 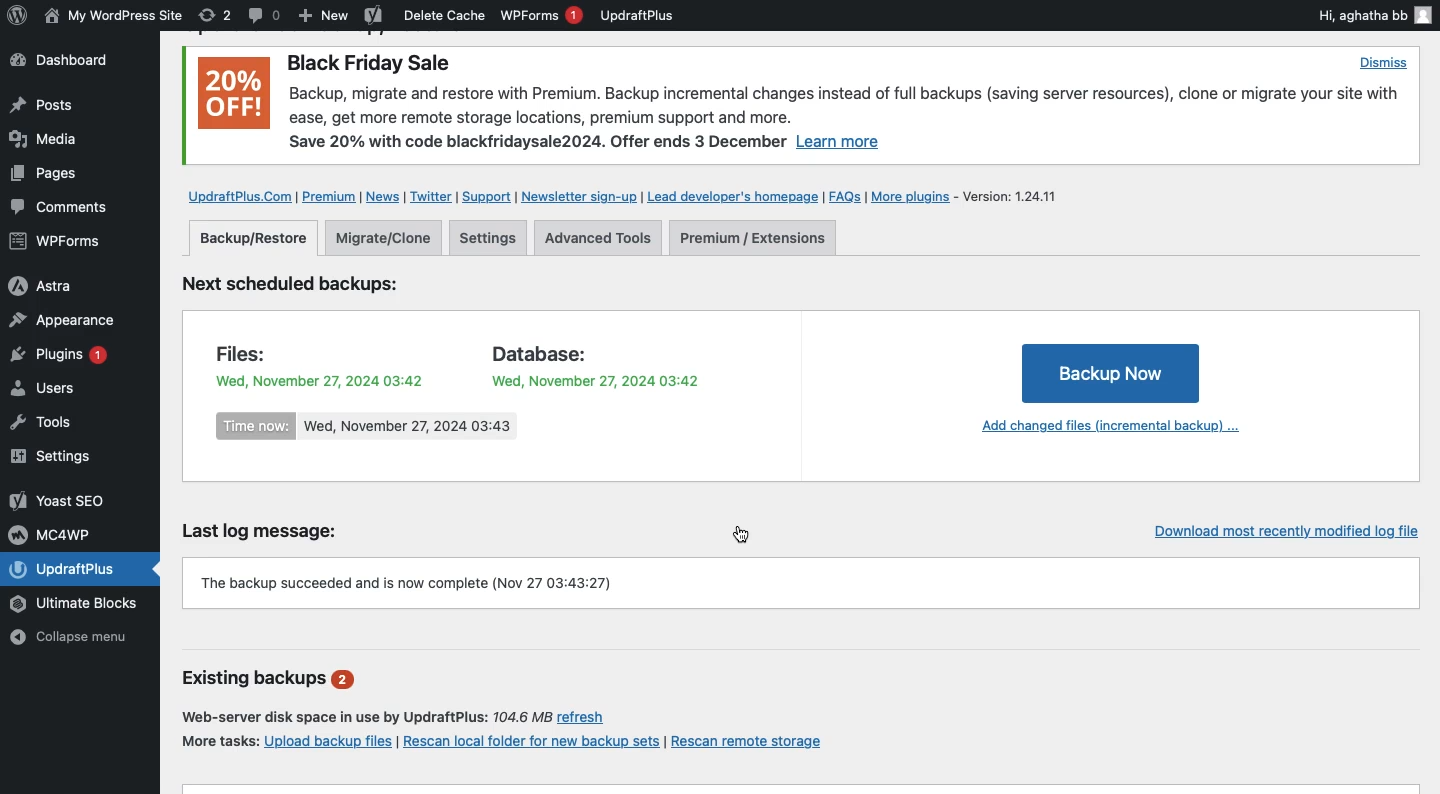 What do you see at coordinates (265, 15) in the screenshot?
I see `Comment 0` at bounding box center [265, 15].